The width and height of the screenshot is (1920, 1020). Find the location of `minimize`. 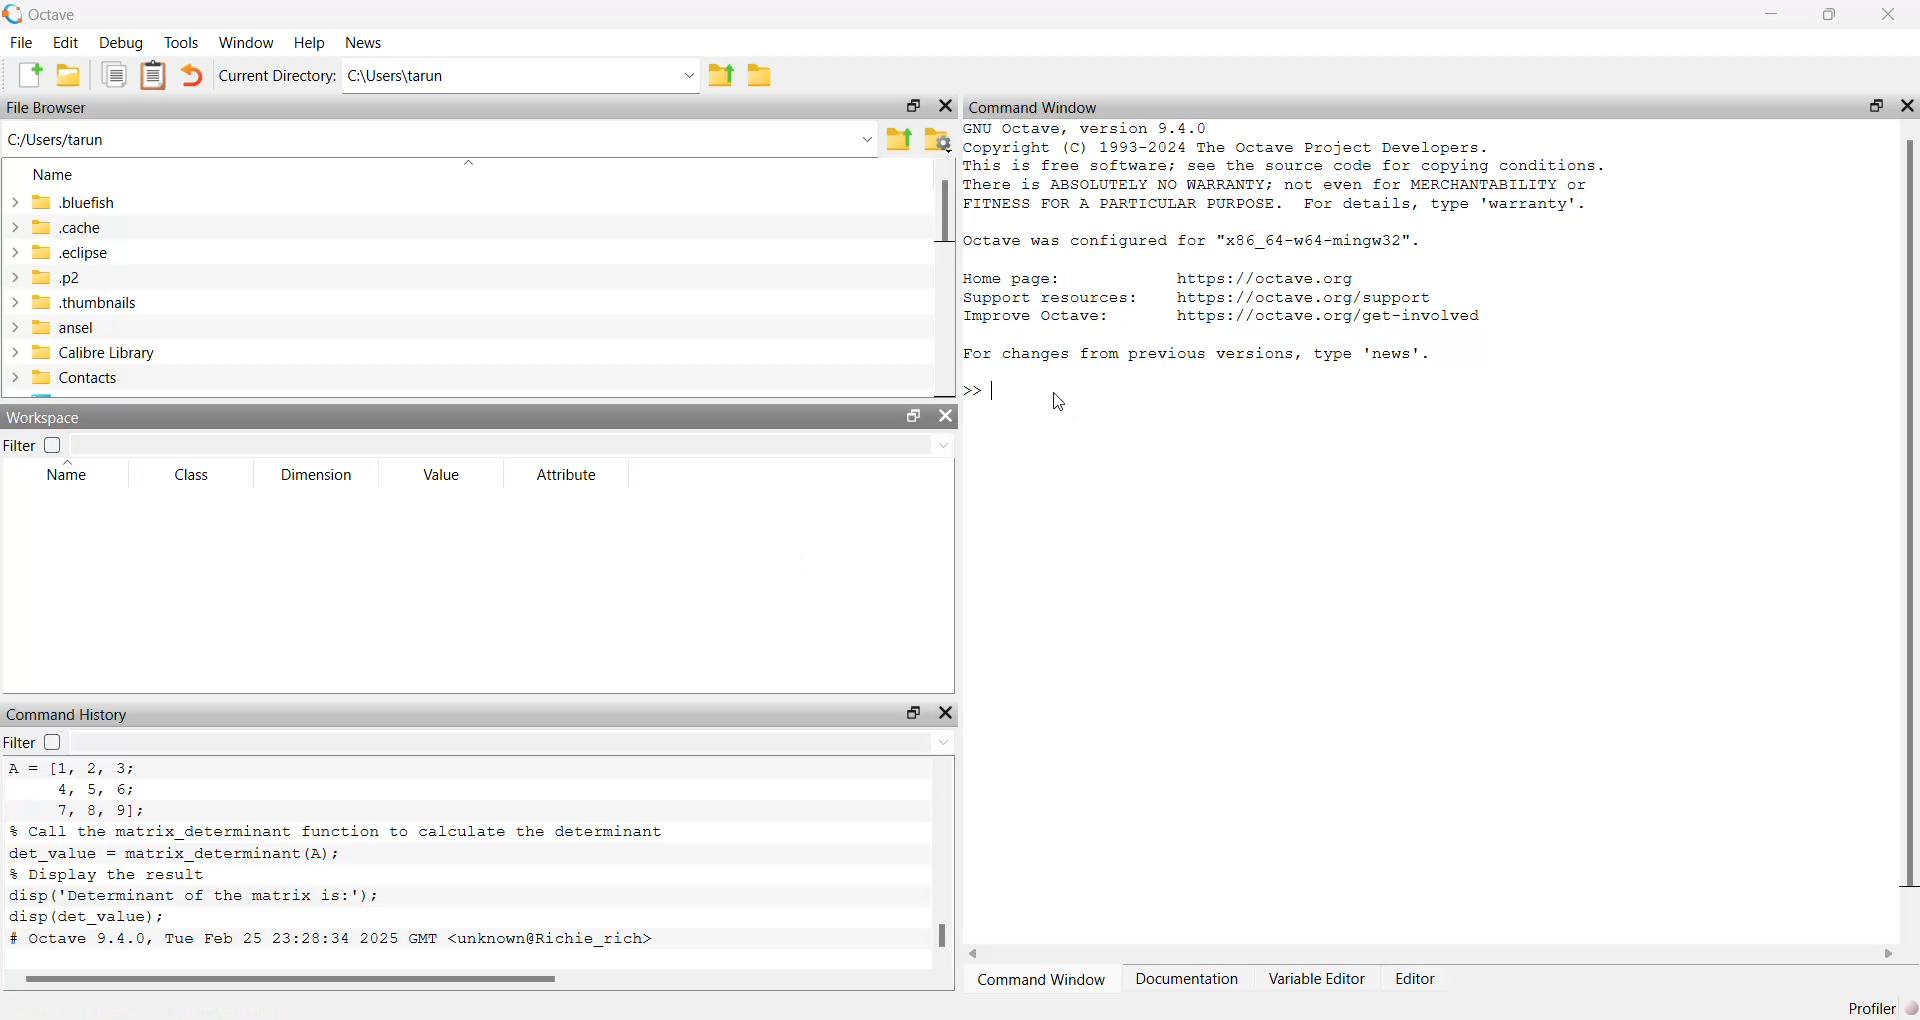

minimize is located at coordinates (1767, 16).